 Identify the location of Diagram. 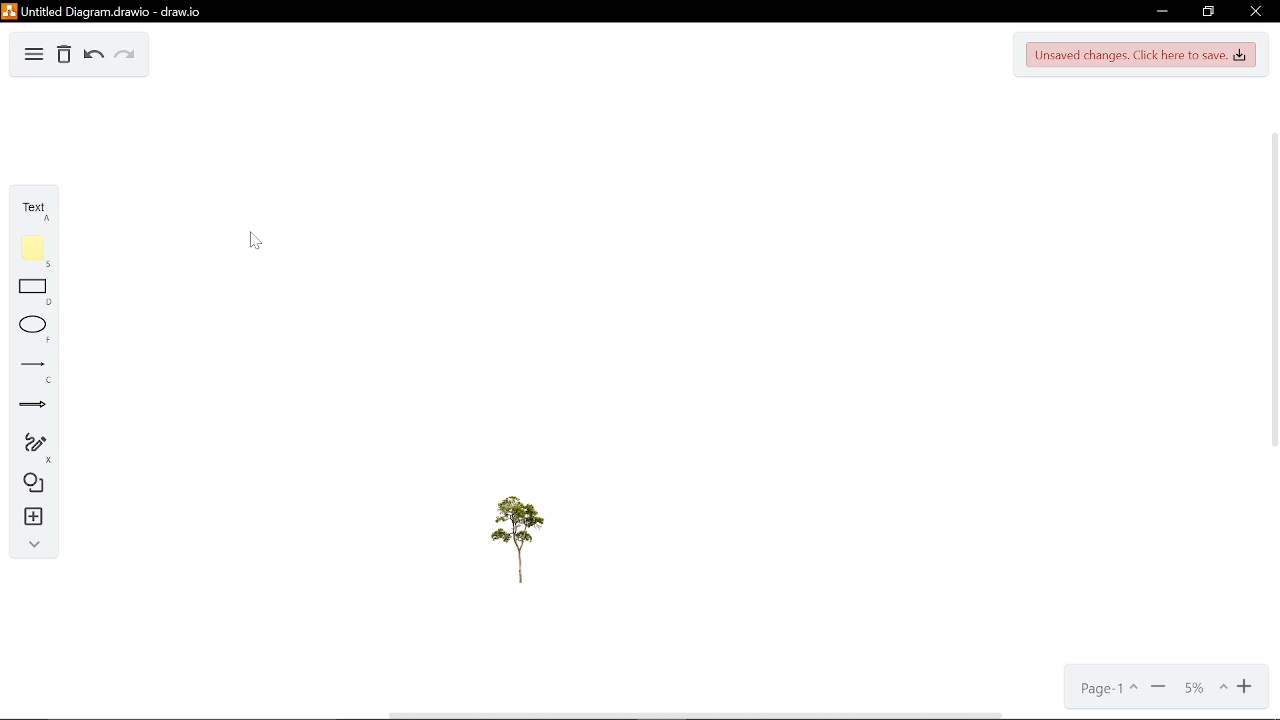
(25, 52).